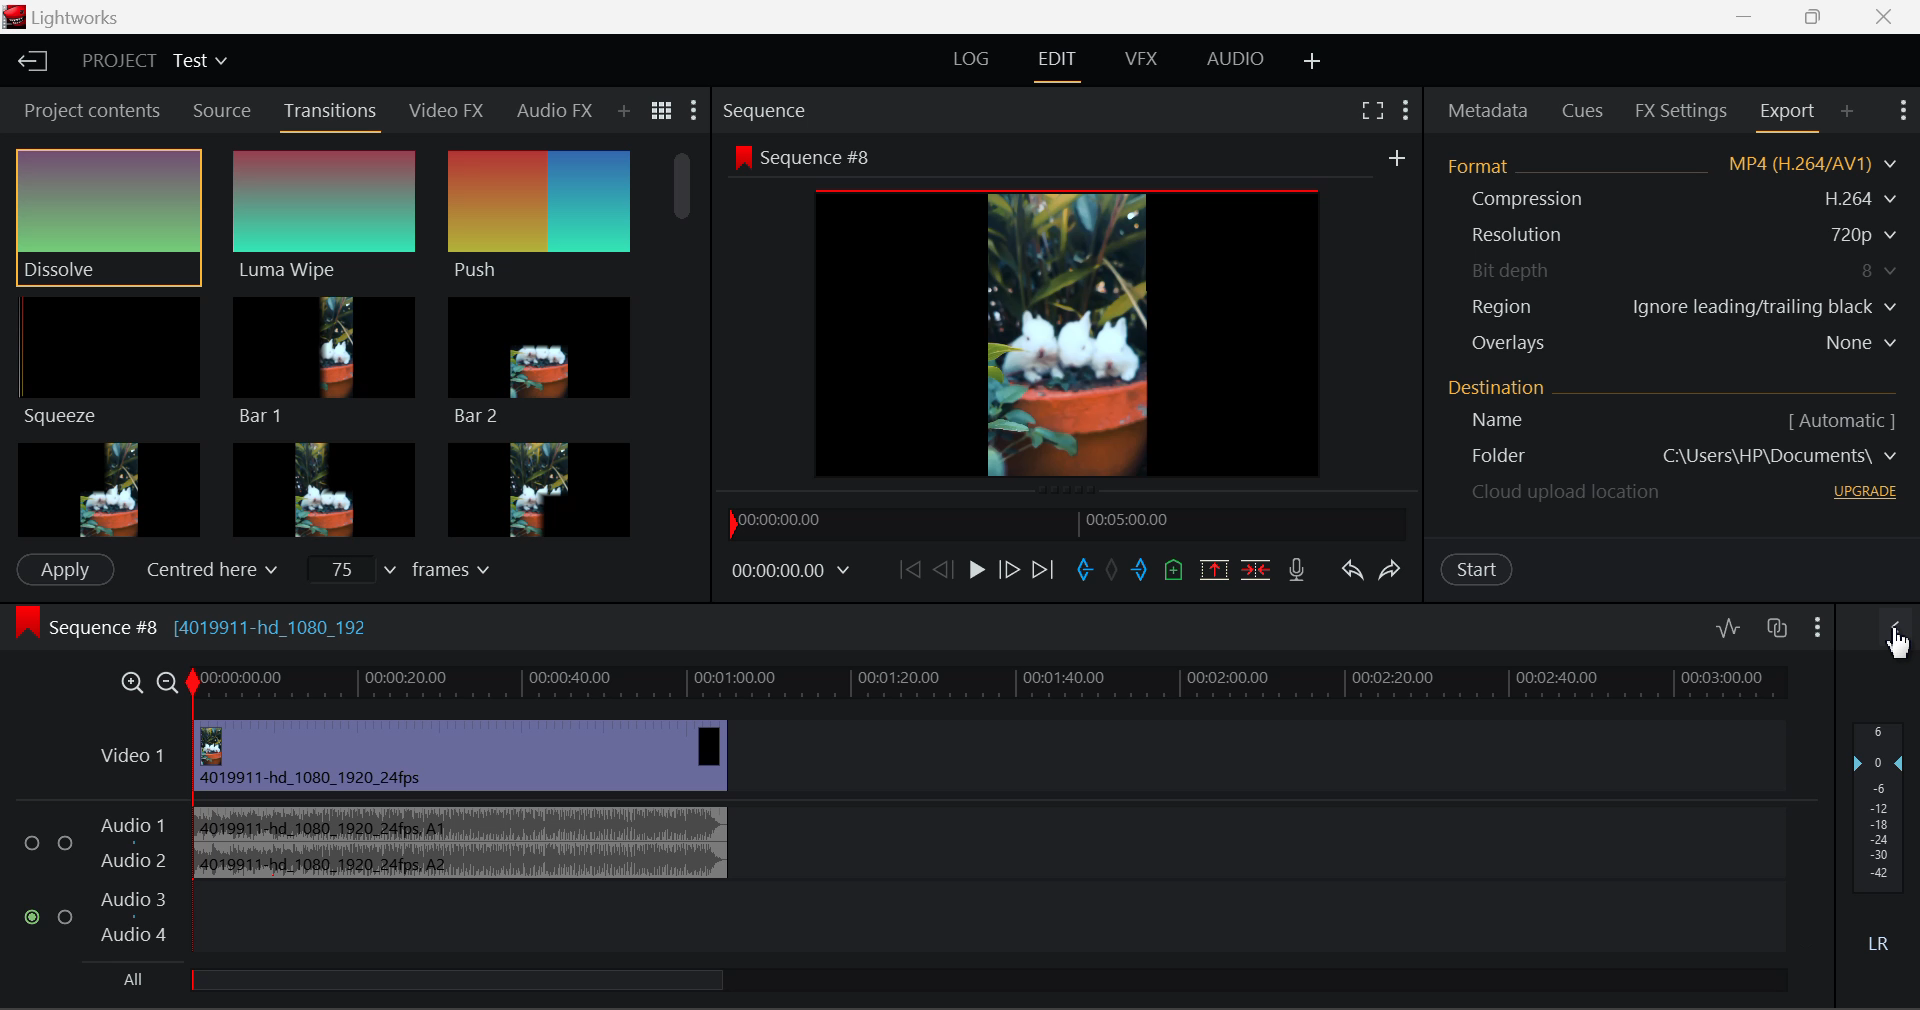  What do you see at coordinates (1174, 569) in the screenshot?
I see `Mark Cue` at bounding box center [1174, 569].